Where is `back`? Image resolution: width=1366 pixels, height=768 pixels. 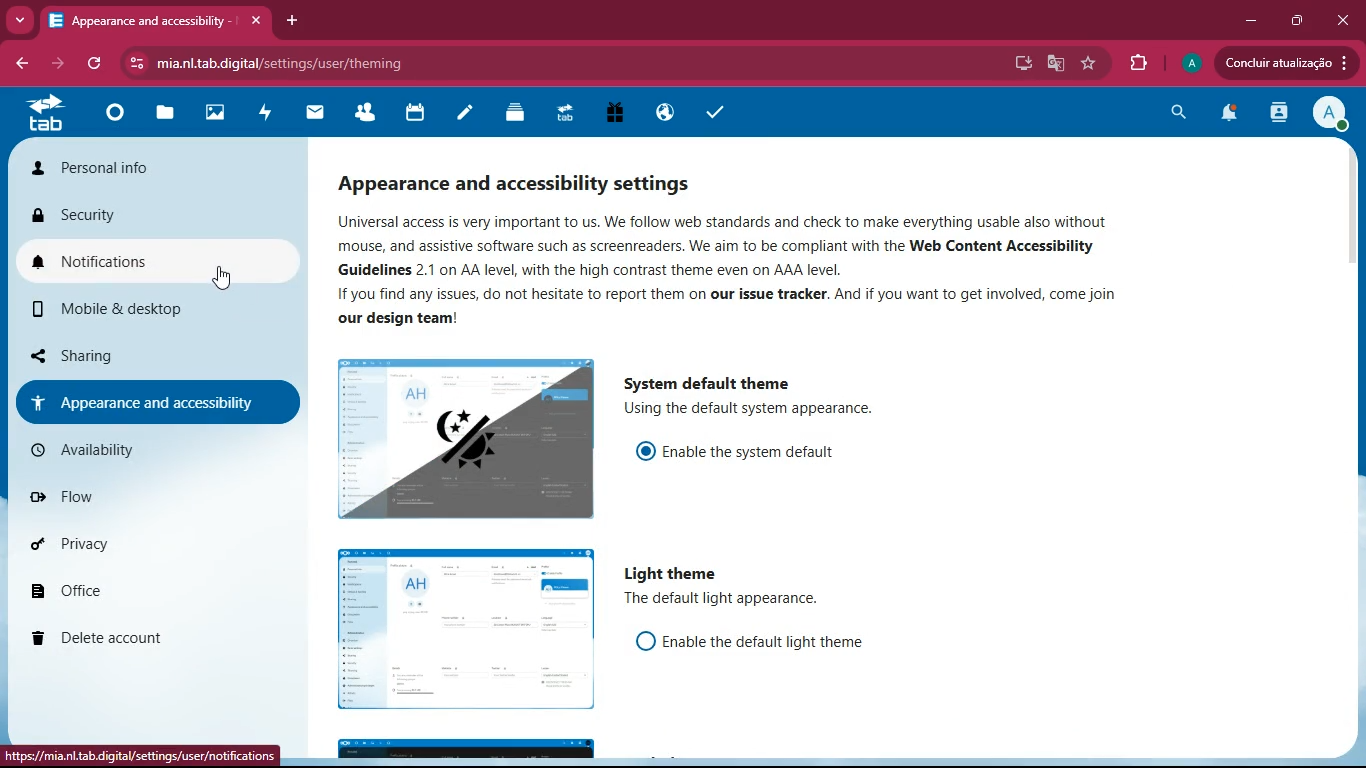 back is located at coordinates (57, 66).